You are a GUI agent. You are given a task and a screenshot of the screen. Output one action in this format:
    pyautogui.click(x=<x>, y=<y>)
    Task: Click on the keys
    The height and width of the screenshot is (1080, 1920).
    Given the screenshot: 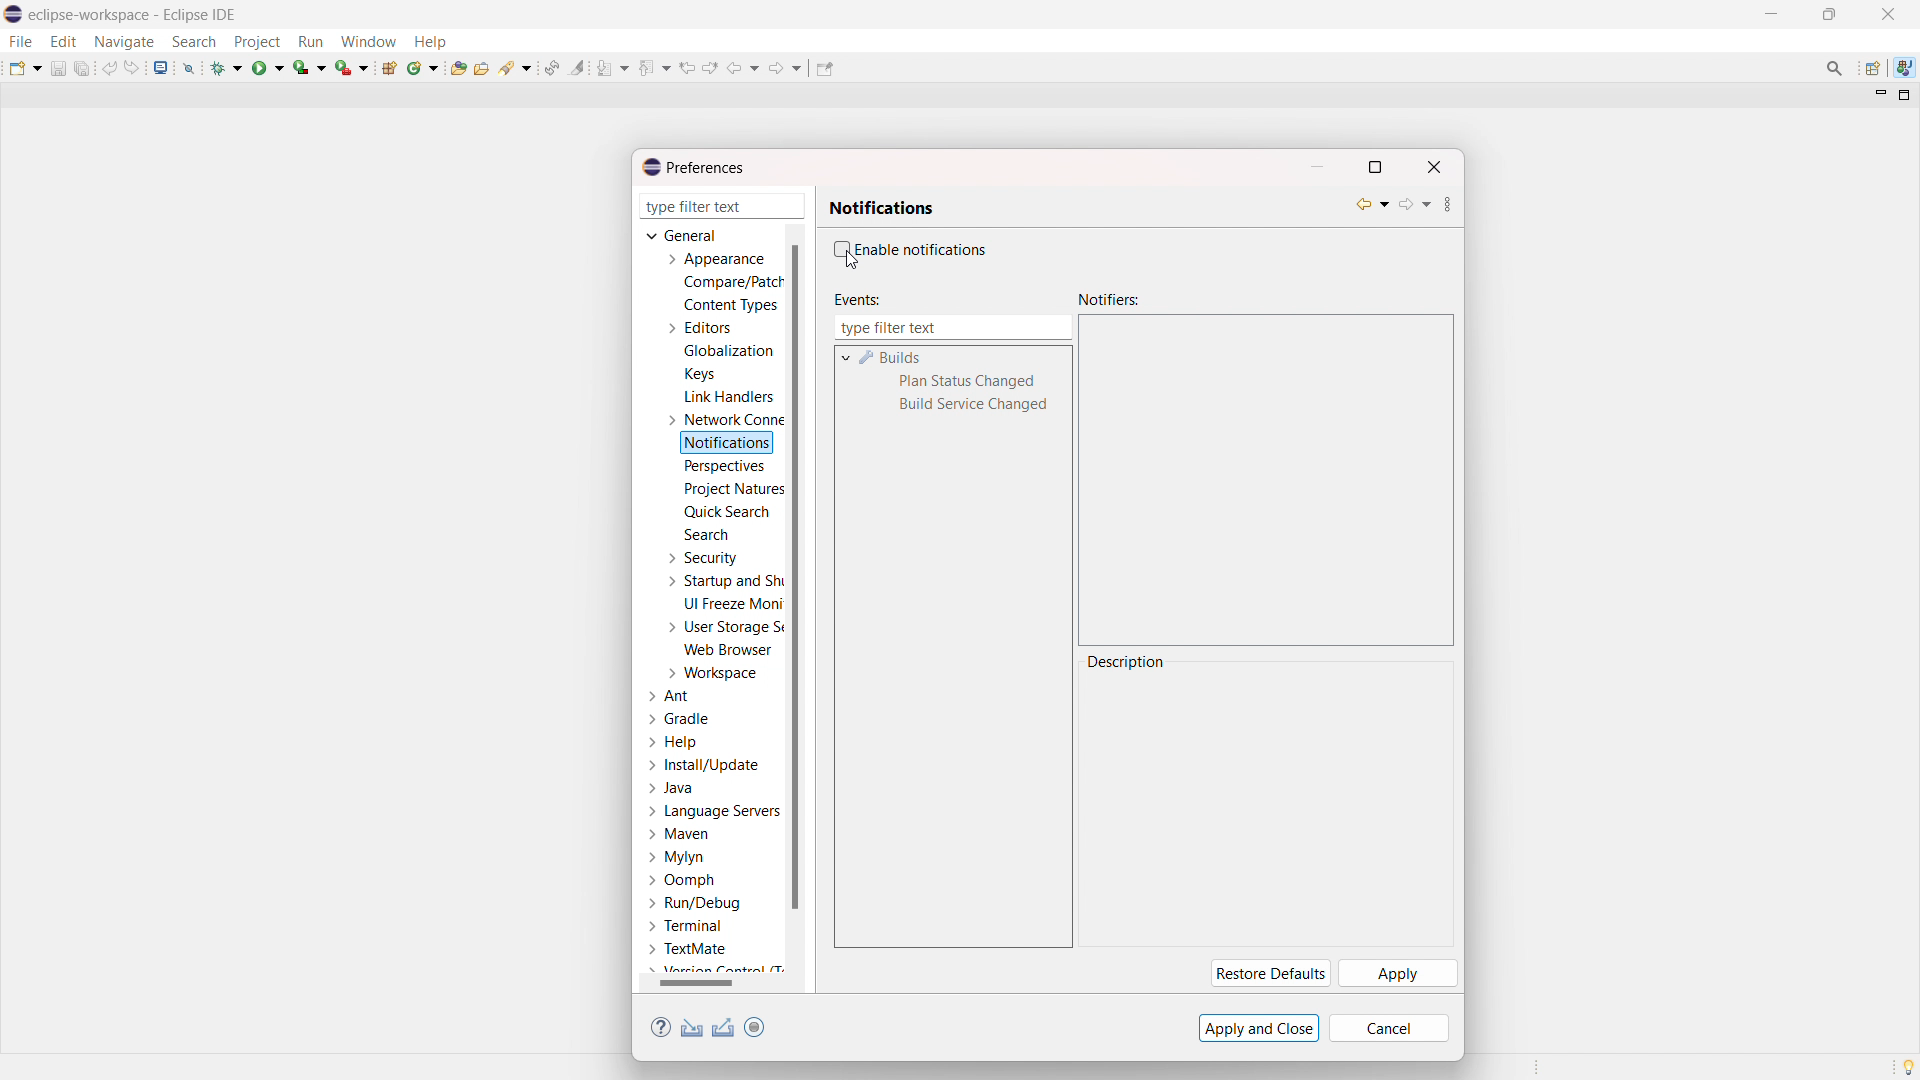 What is the action you would take?
    pyautogui.click(x=699, y=373)
    